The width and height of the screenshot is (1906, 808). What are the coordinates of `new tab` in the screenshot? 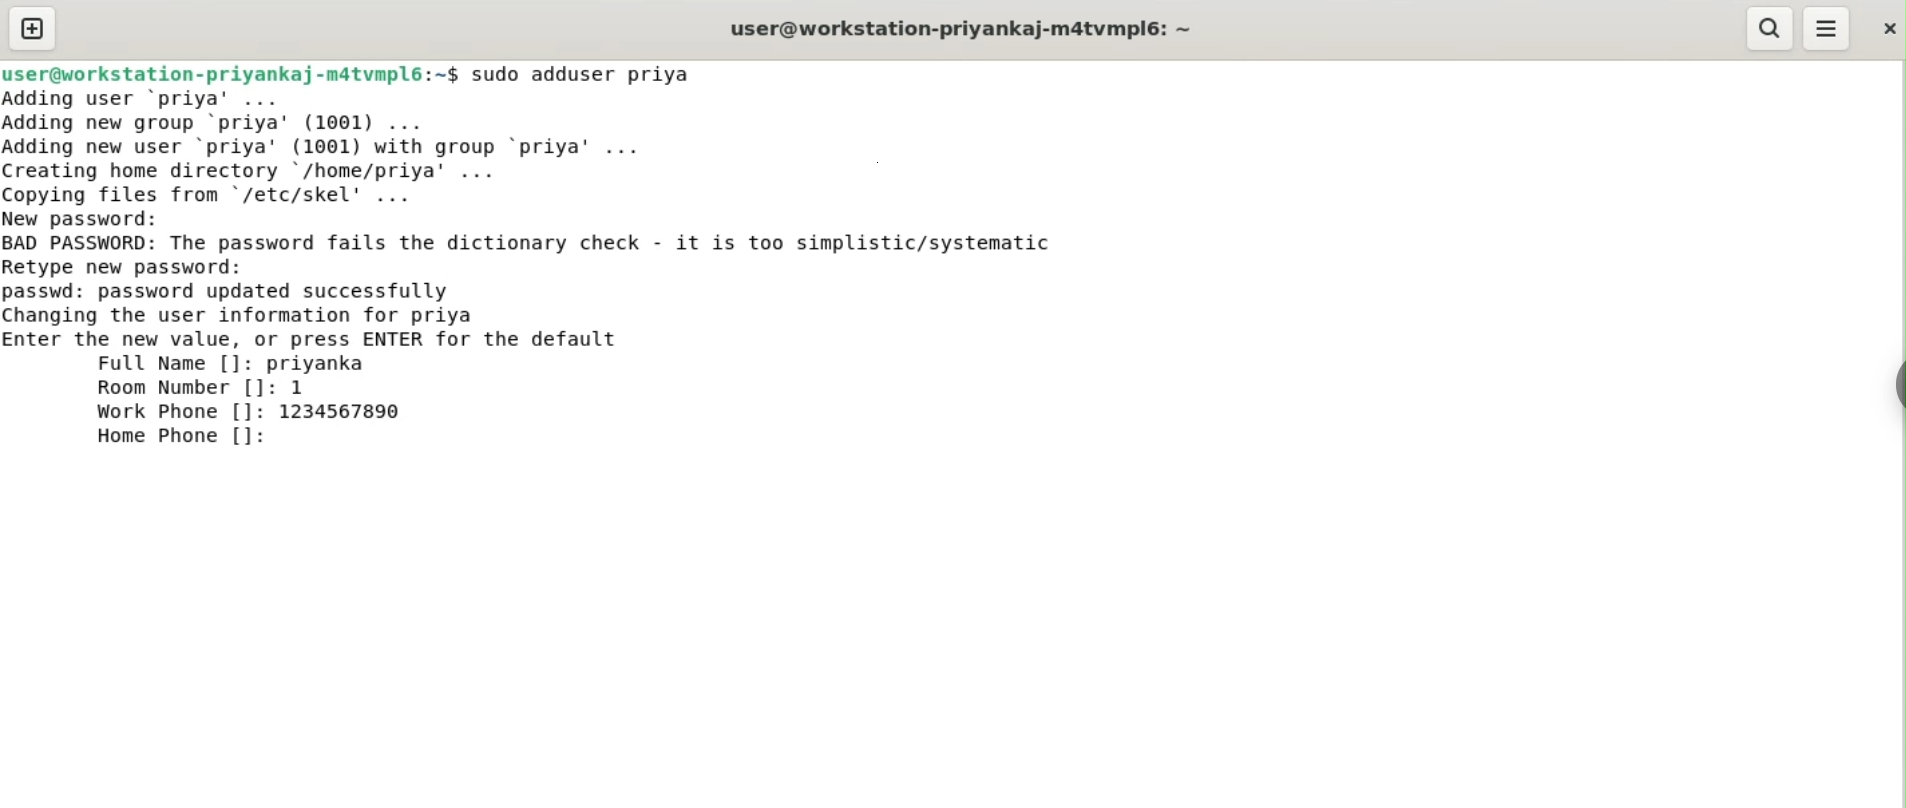 It's located at (33, 28).